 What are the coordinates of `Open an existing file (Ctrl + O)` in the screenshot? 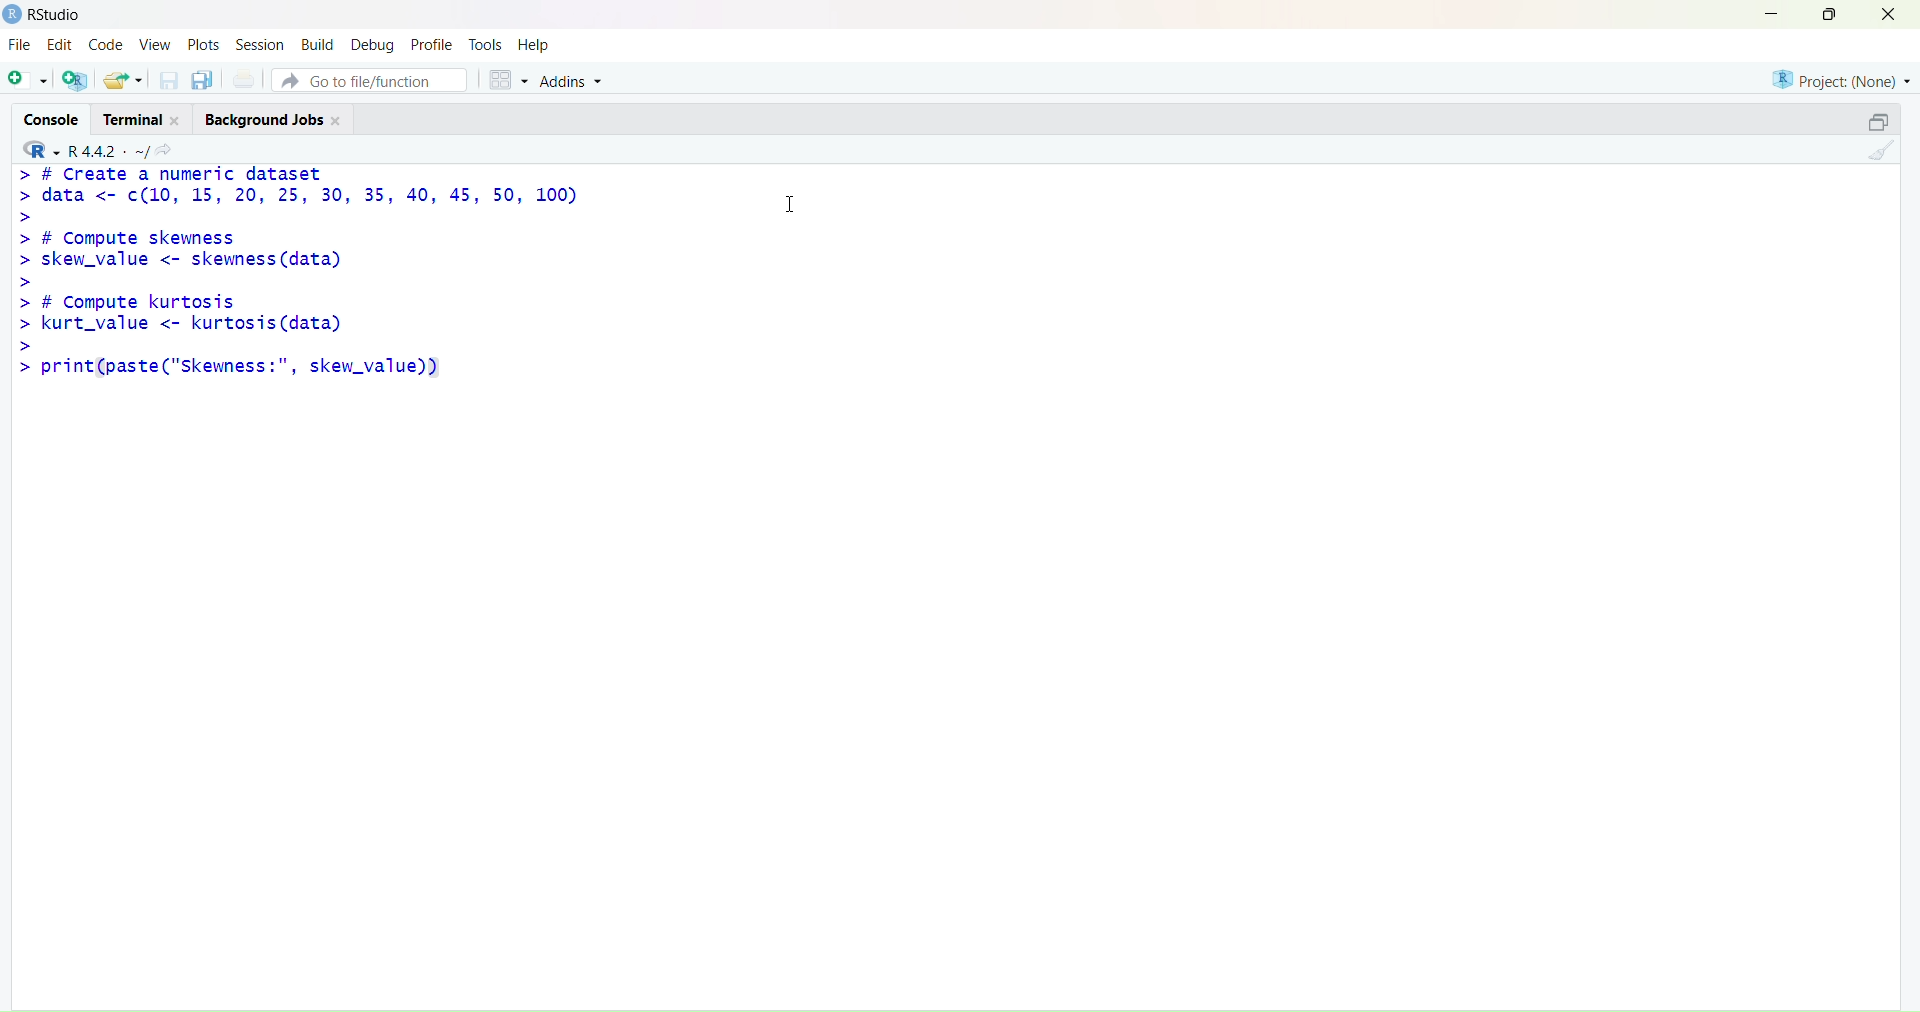 It's located at (124, 79).